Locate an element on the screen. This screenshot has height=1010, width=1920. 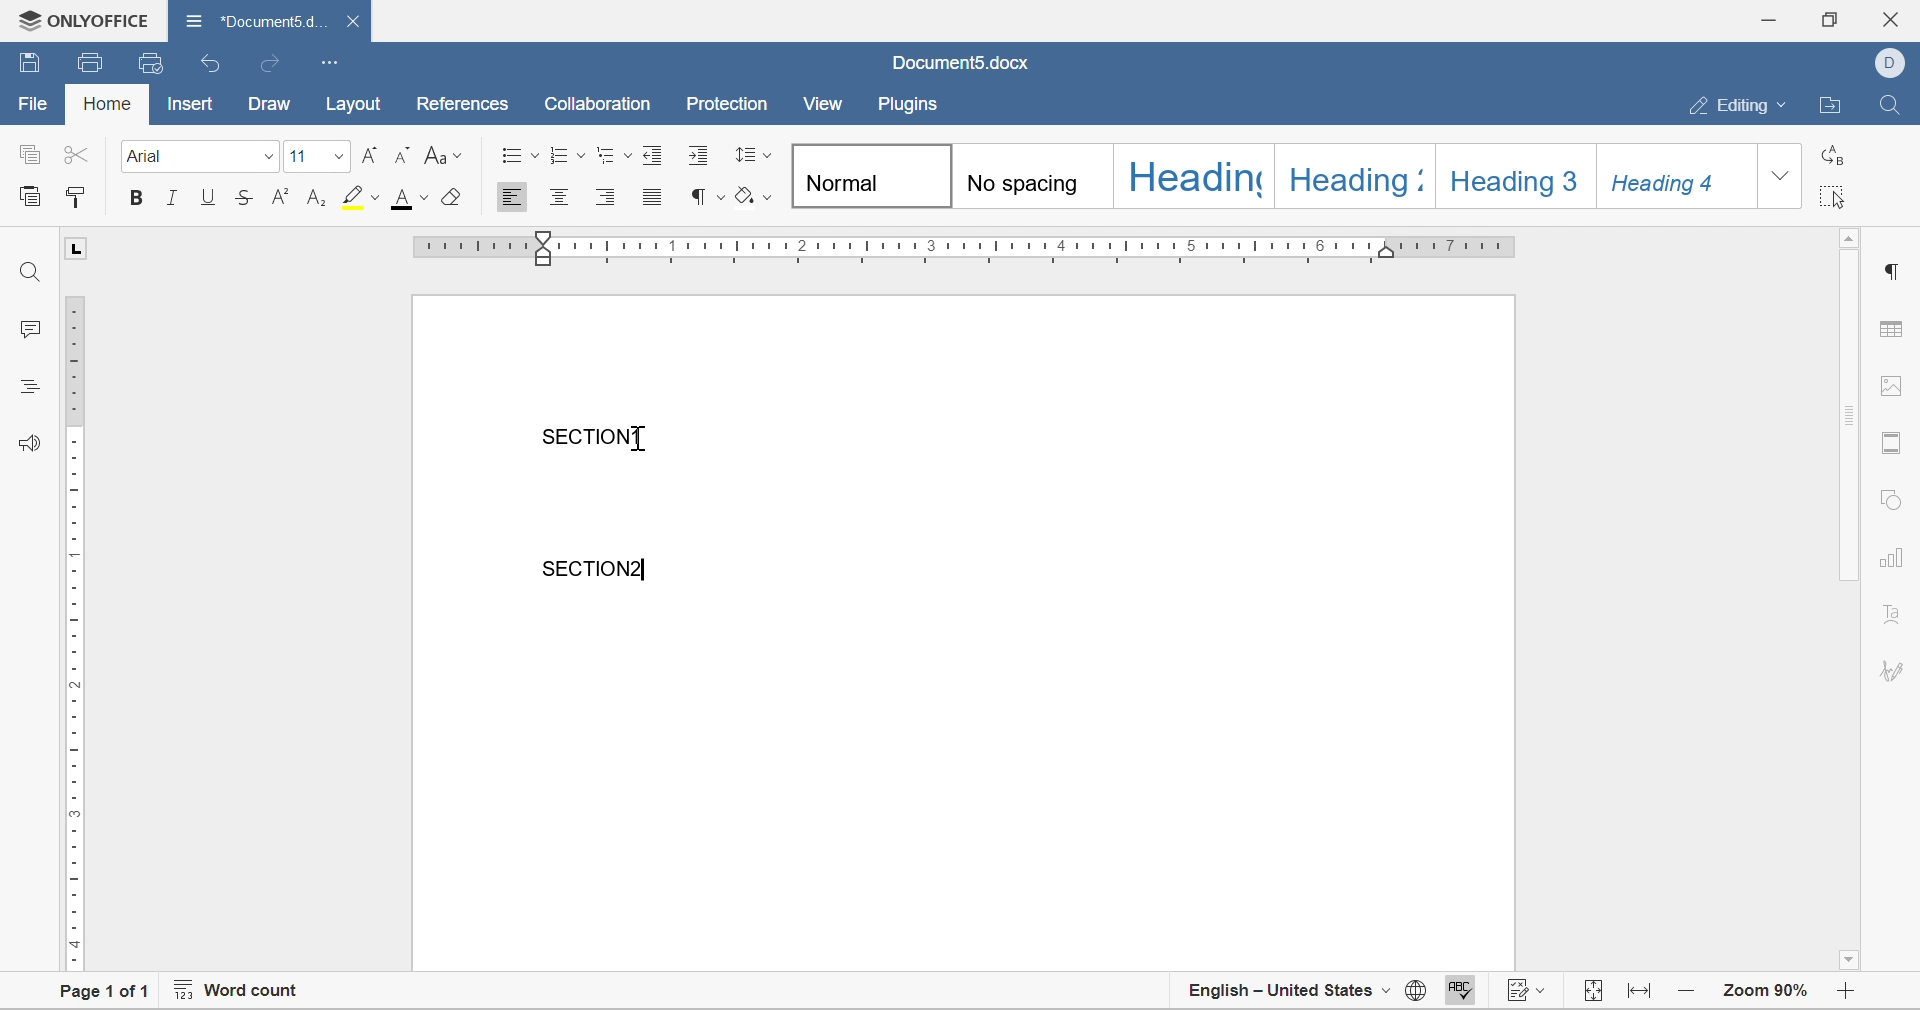
bold is located at coordinates (133, 198).